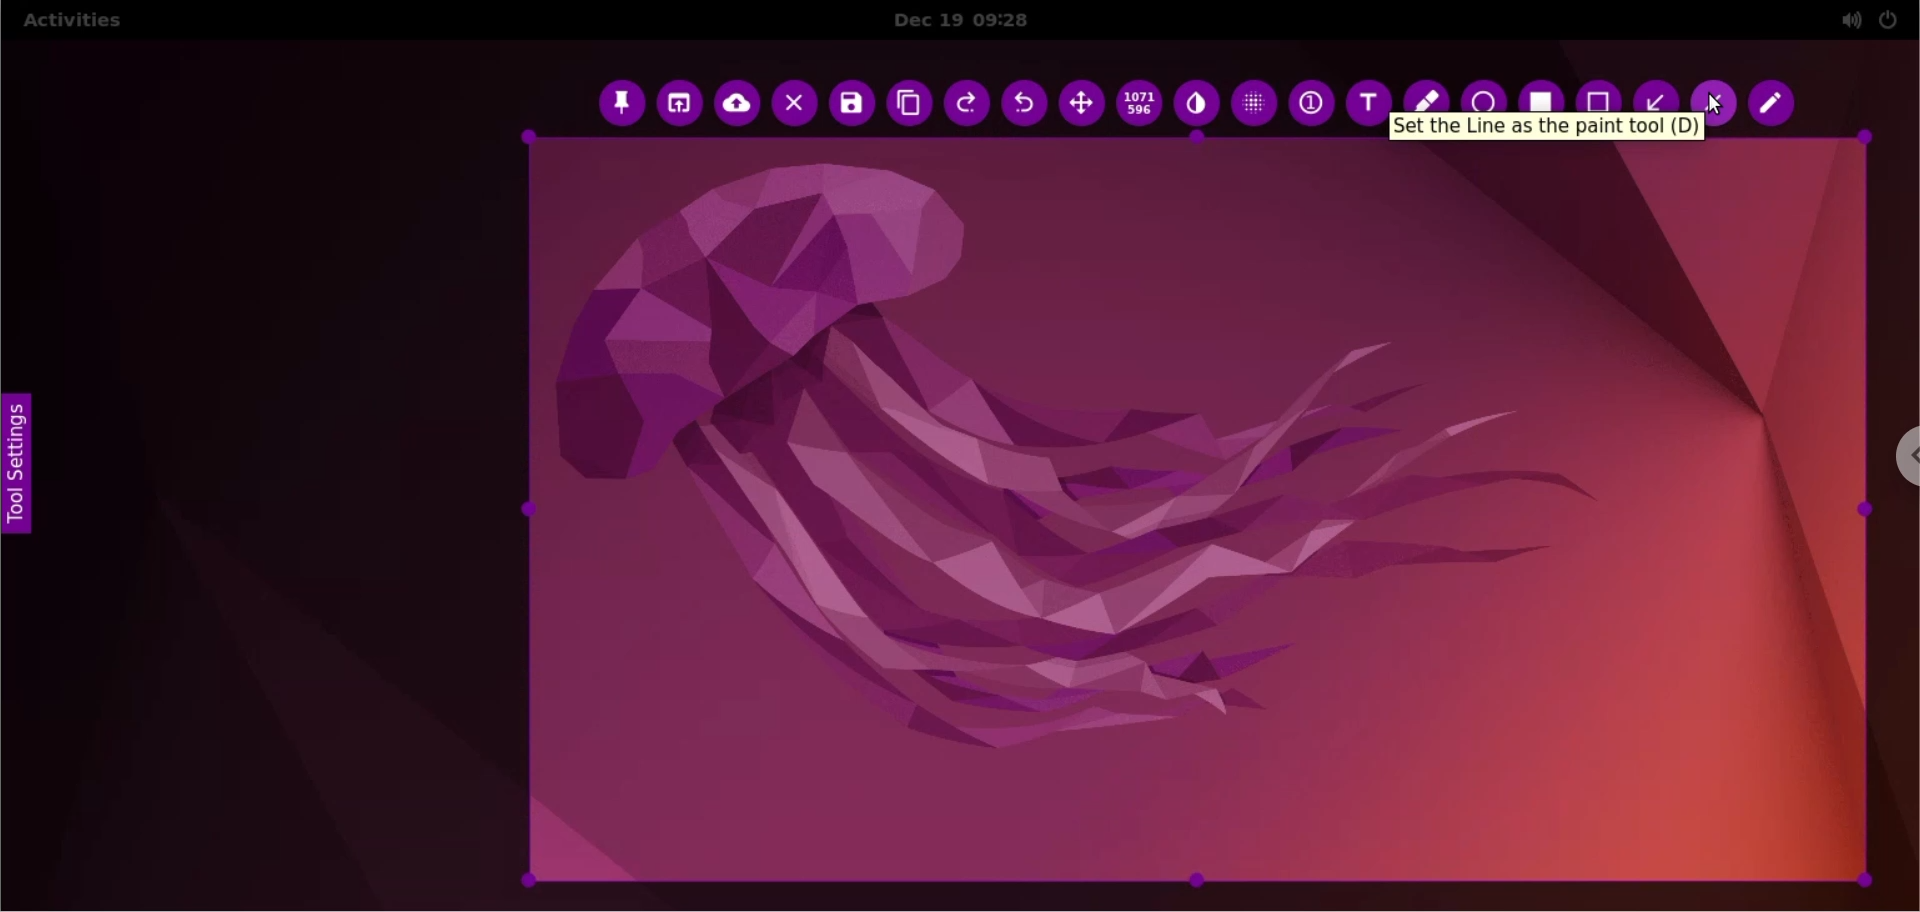  I want to click on x and y coordinates values, so click(1141, 104).